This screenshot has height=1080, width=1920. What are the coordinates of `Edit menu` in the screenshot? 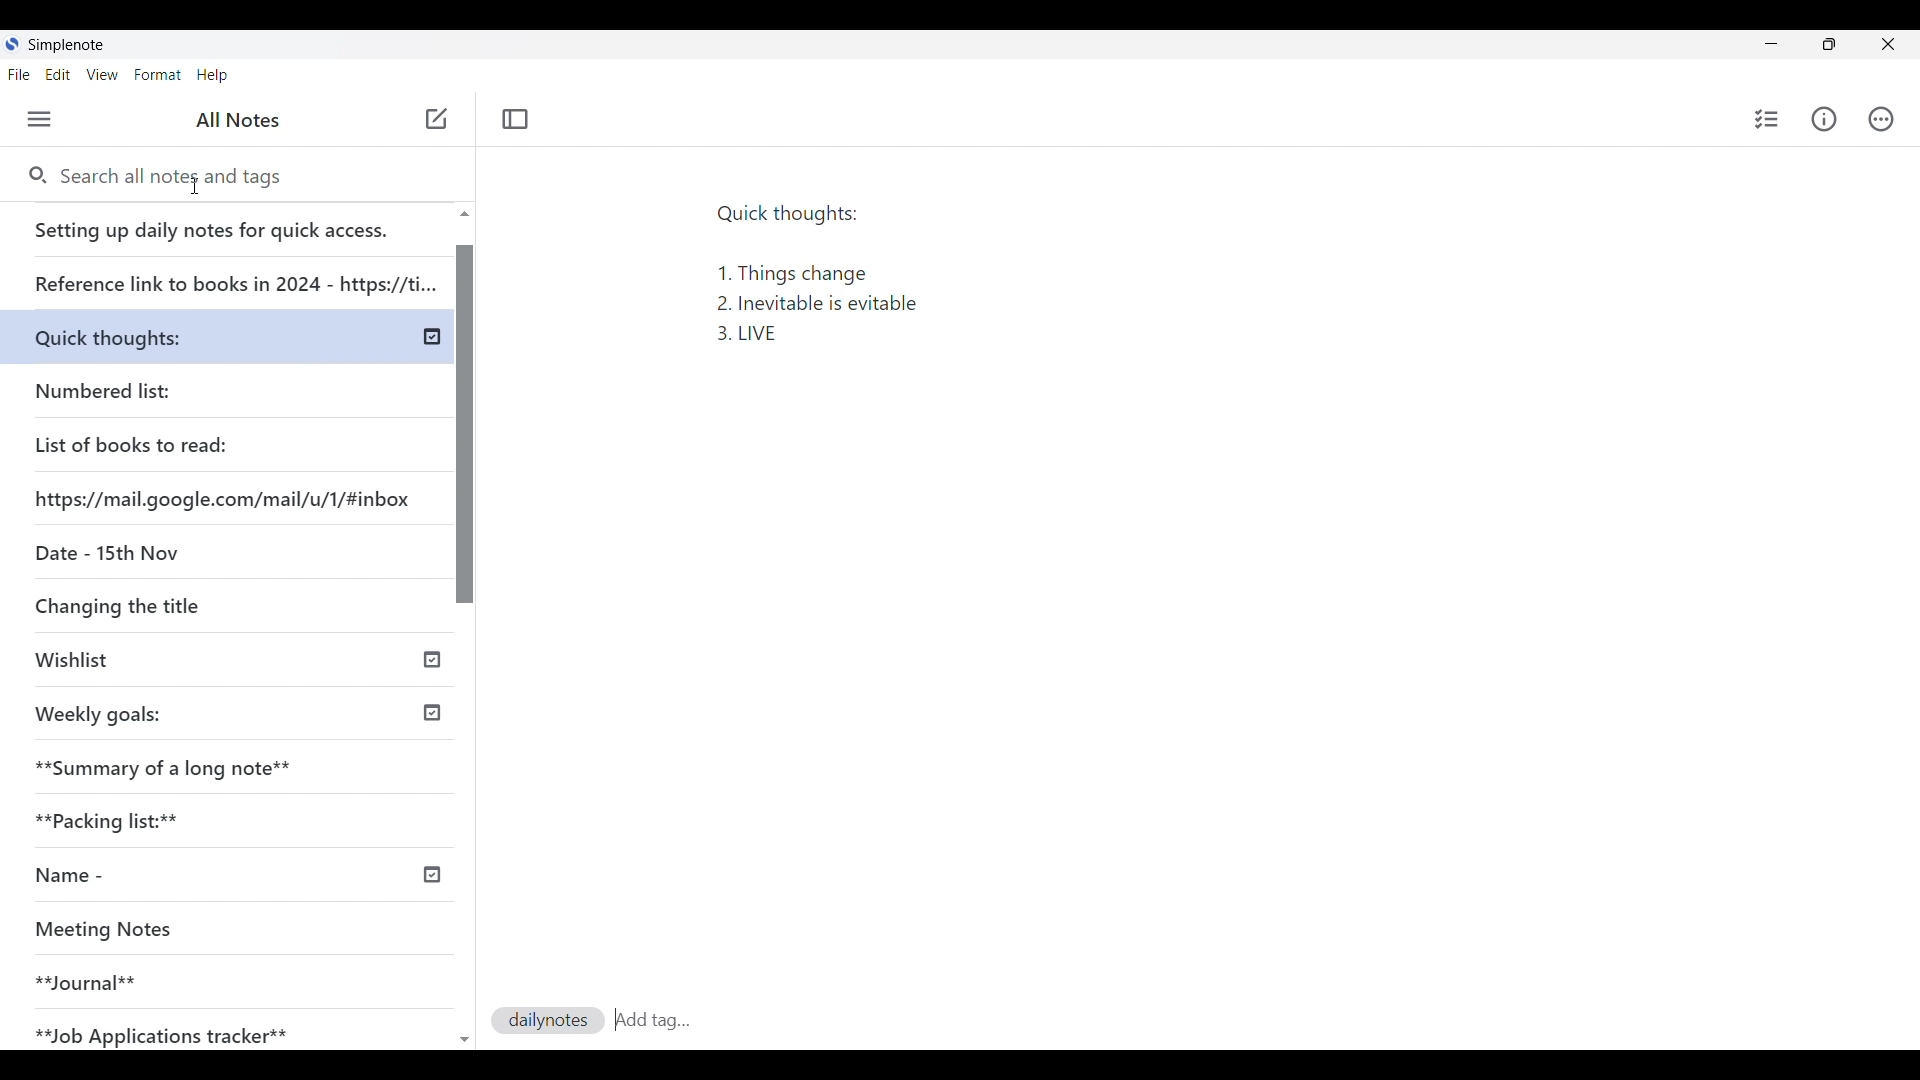 It's located at (58, 75).